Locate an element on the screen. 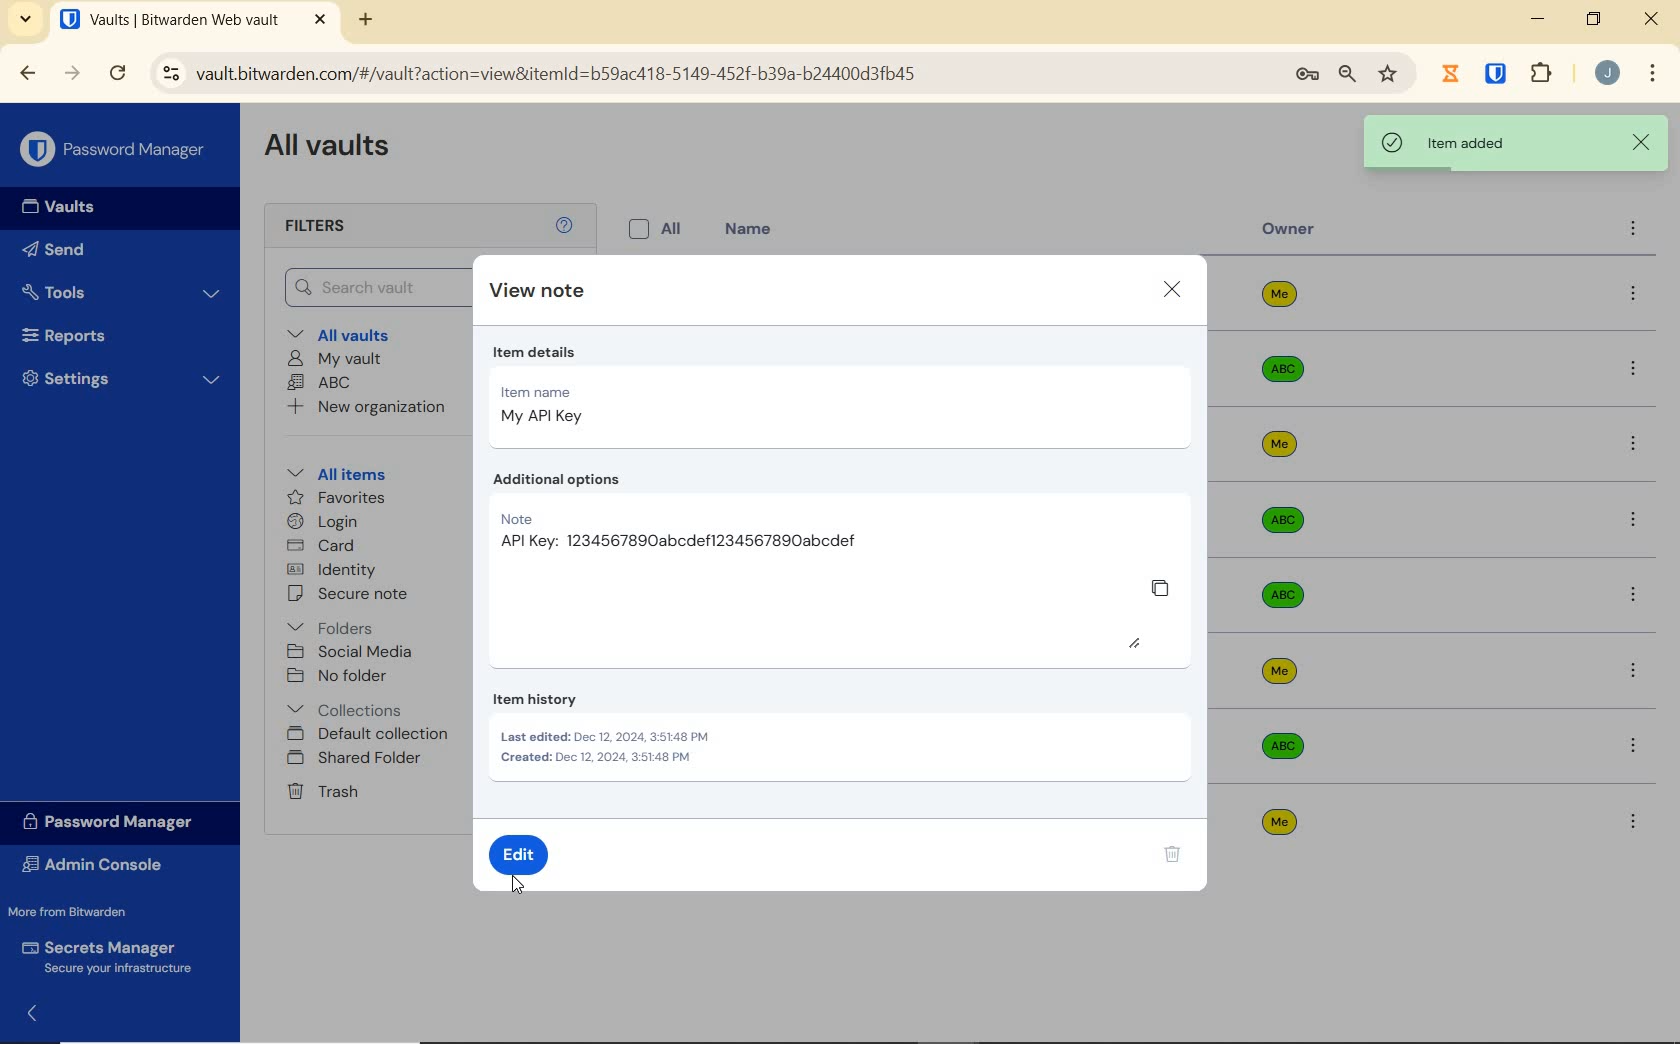 This screenshot has height=1044, width=1680. manage passwords is located at coordinates (1307, 76).